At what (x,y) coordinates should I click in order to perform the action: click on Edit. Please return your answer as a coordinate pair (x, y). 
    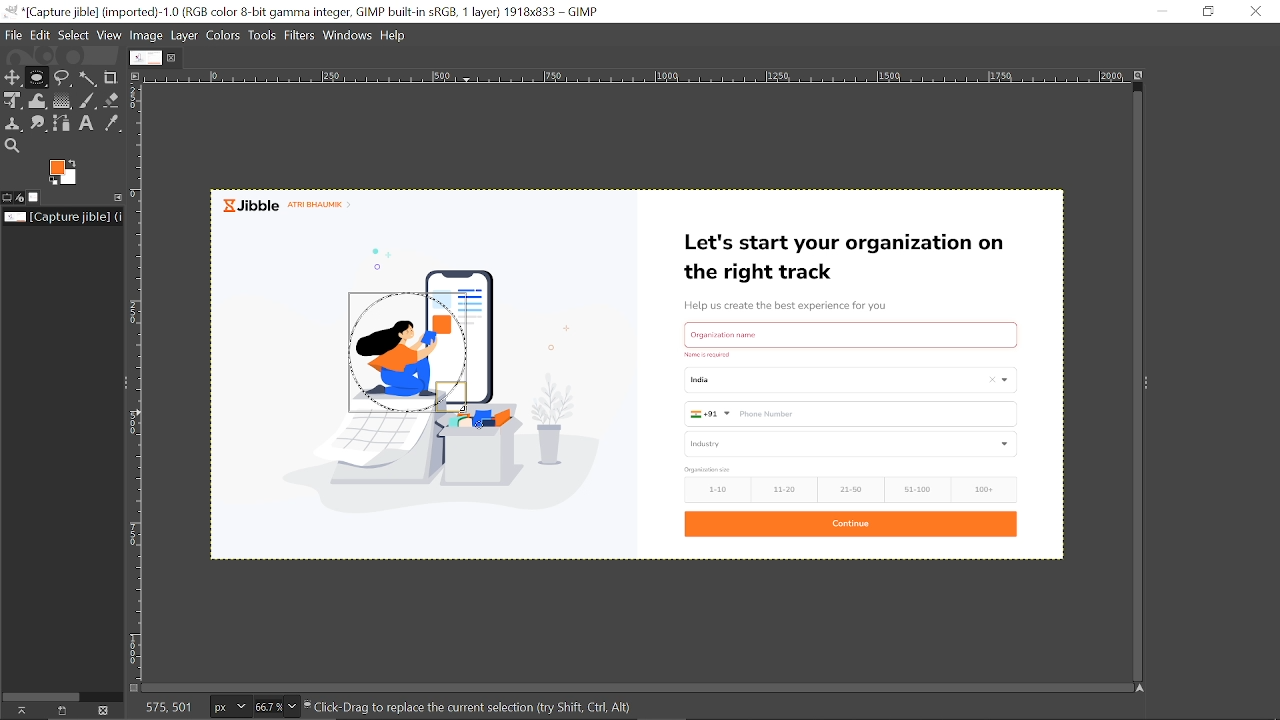
    Looking at the image, I should click on (41, 35).